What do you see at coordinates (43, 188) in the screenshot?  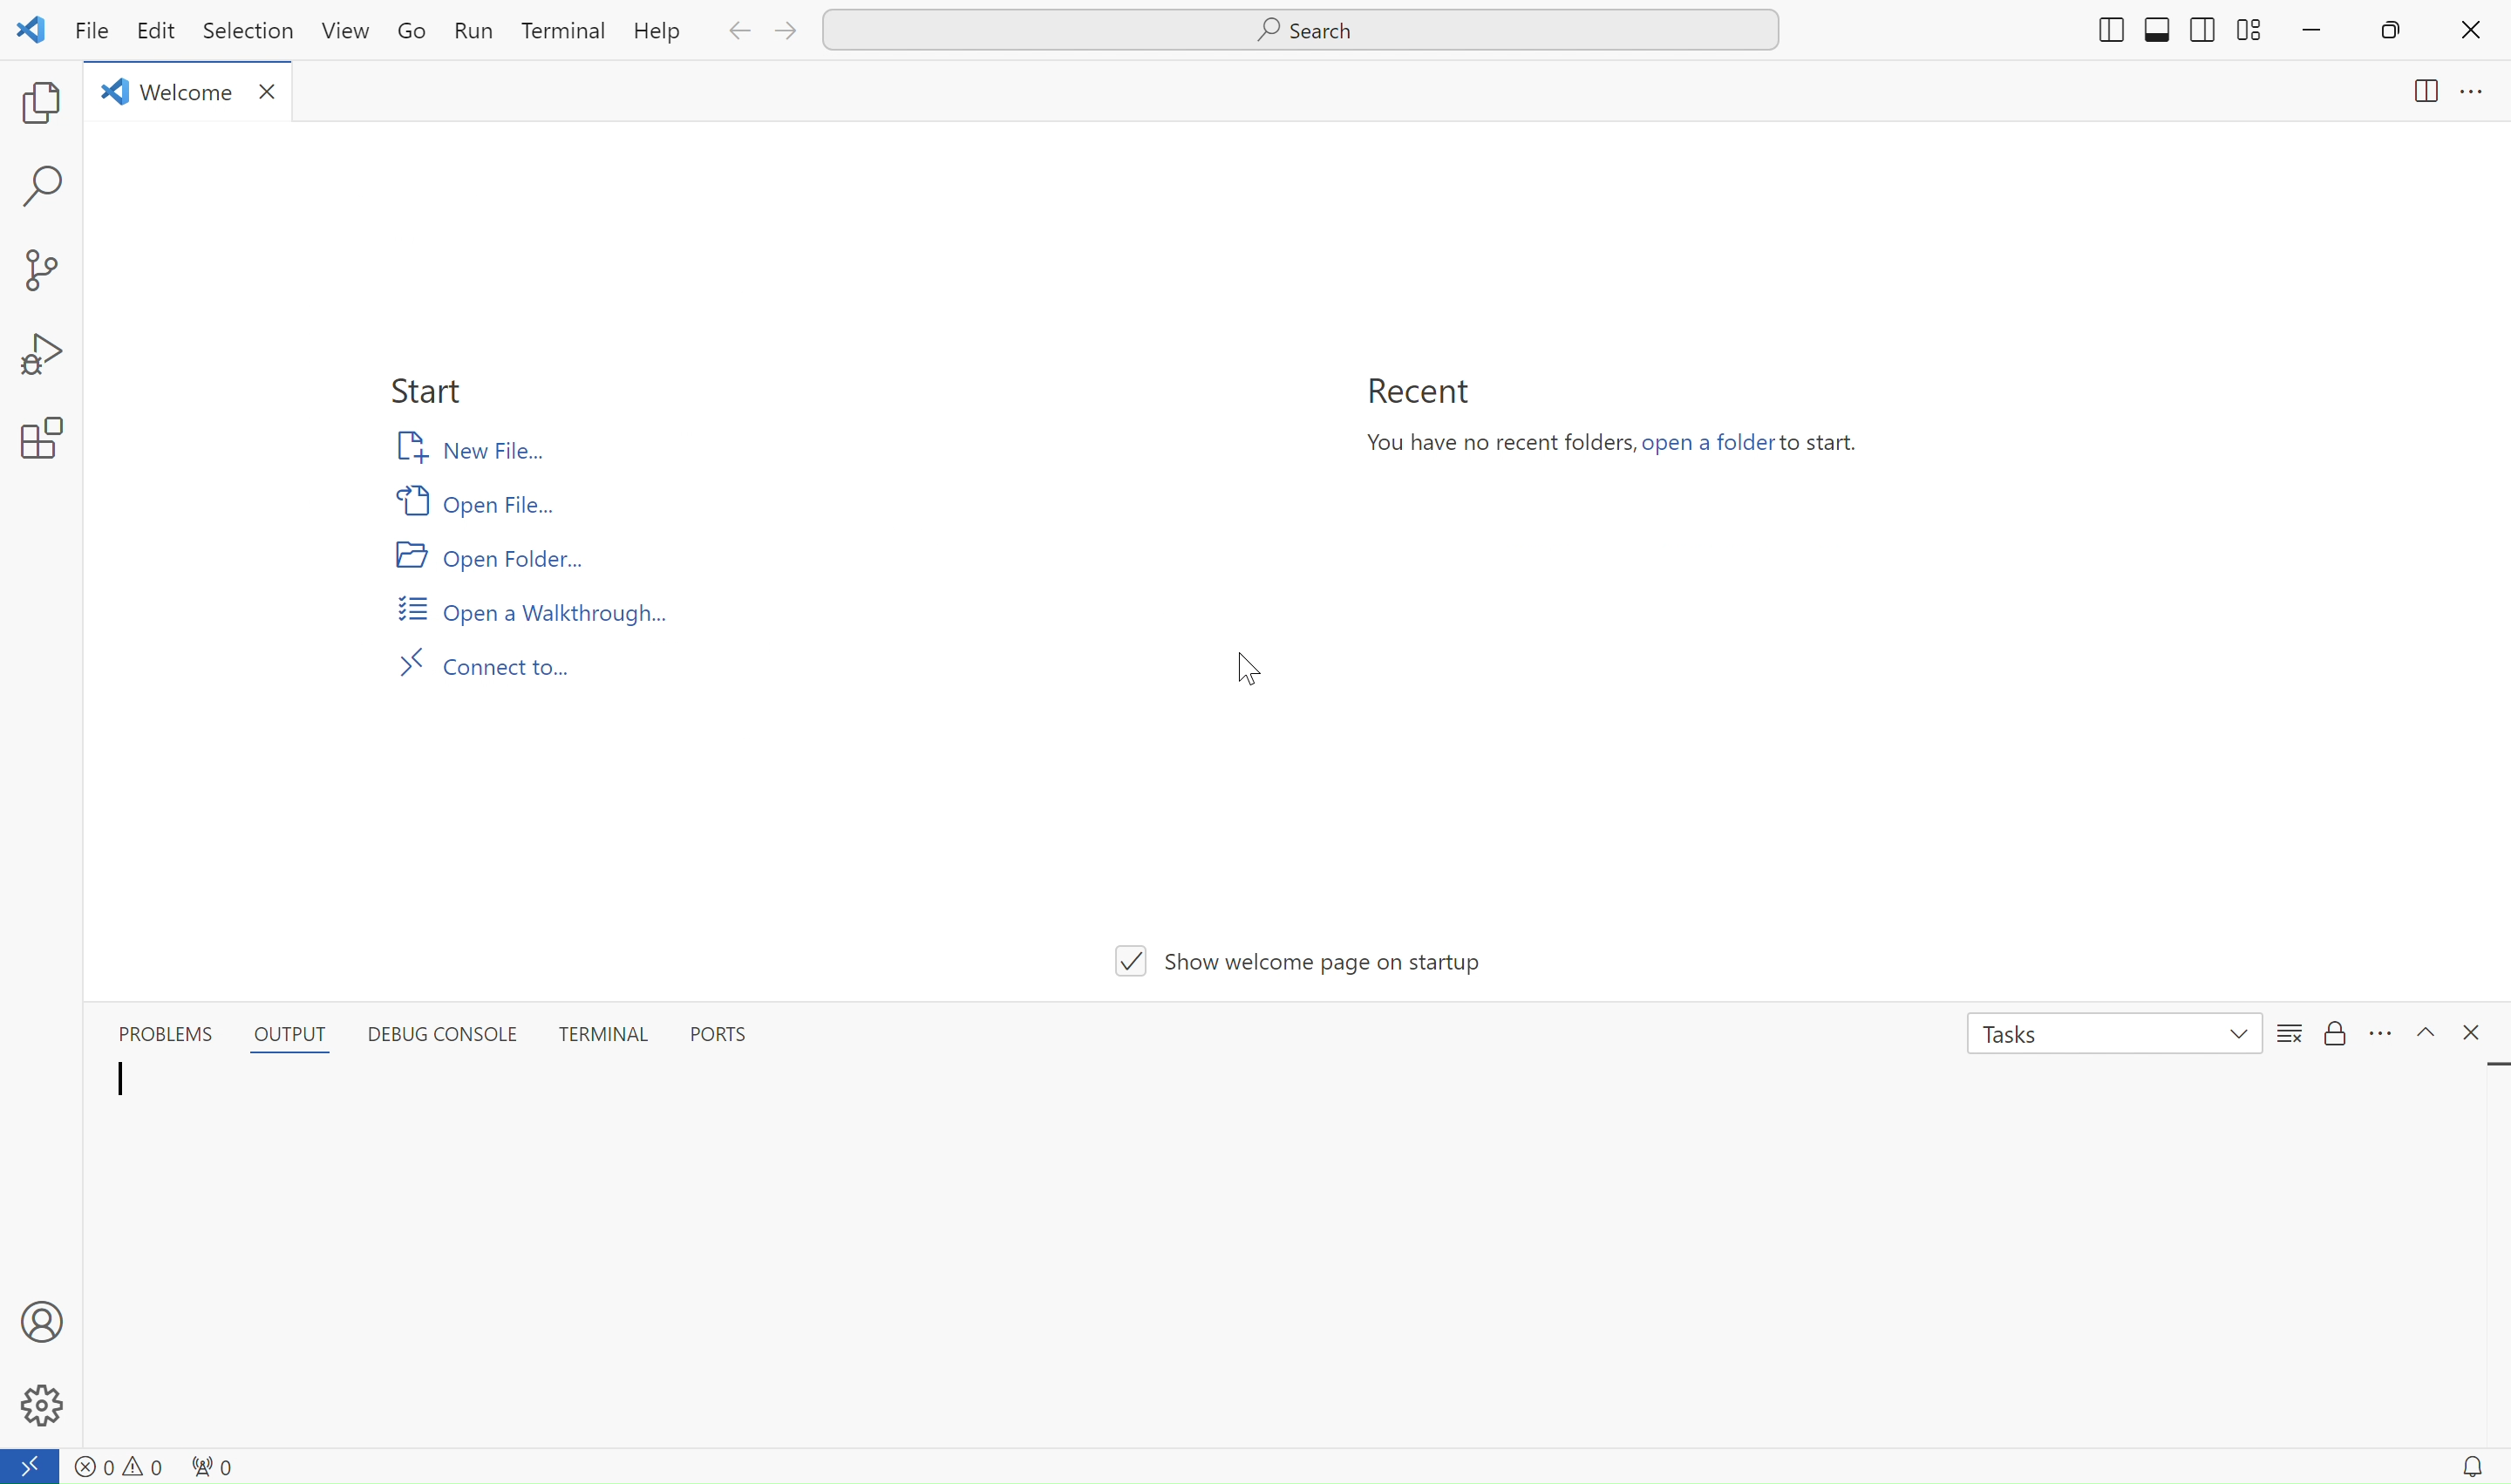 I see `search` at bounding box center [43, 188].